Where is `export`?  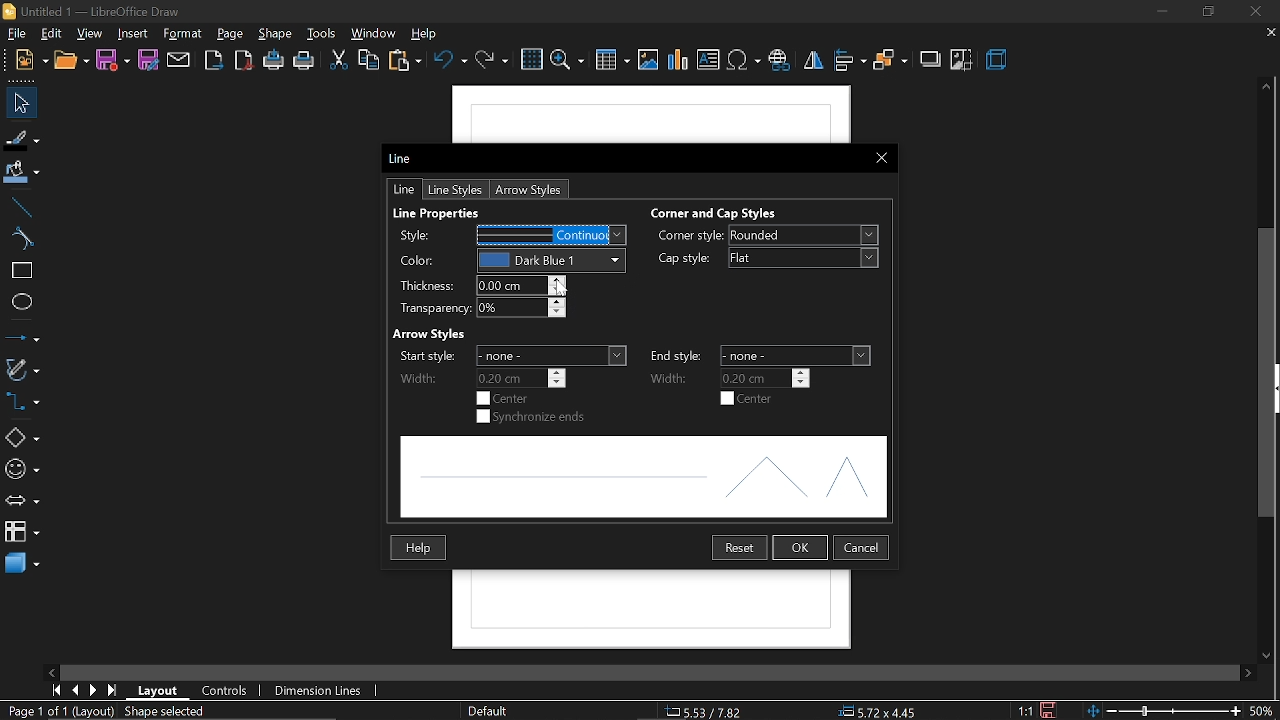 export is located at coordinates (214, 61).